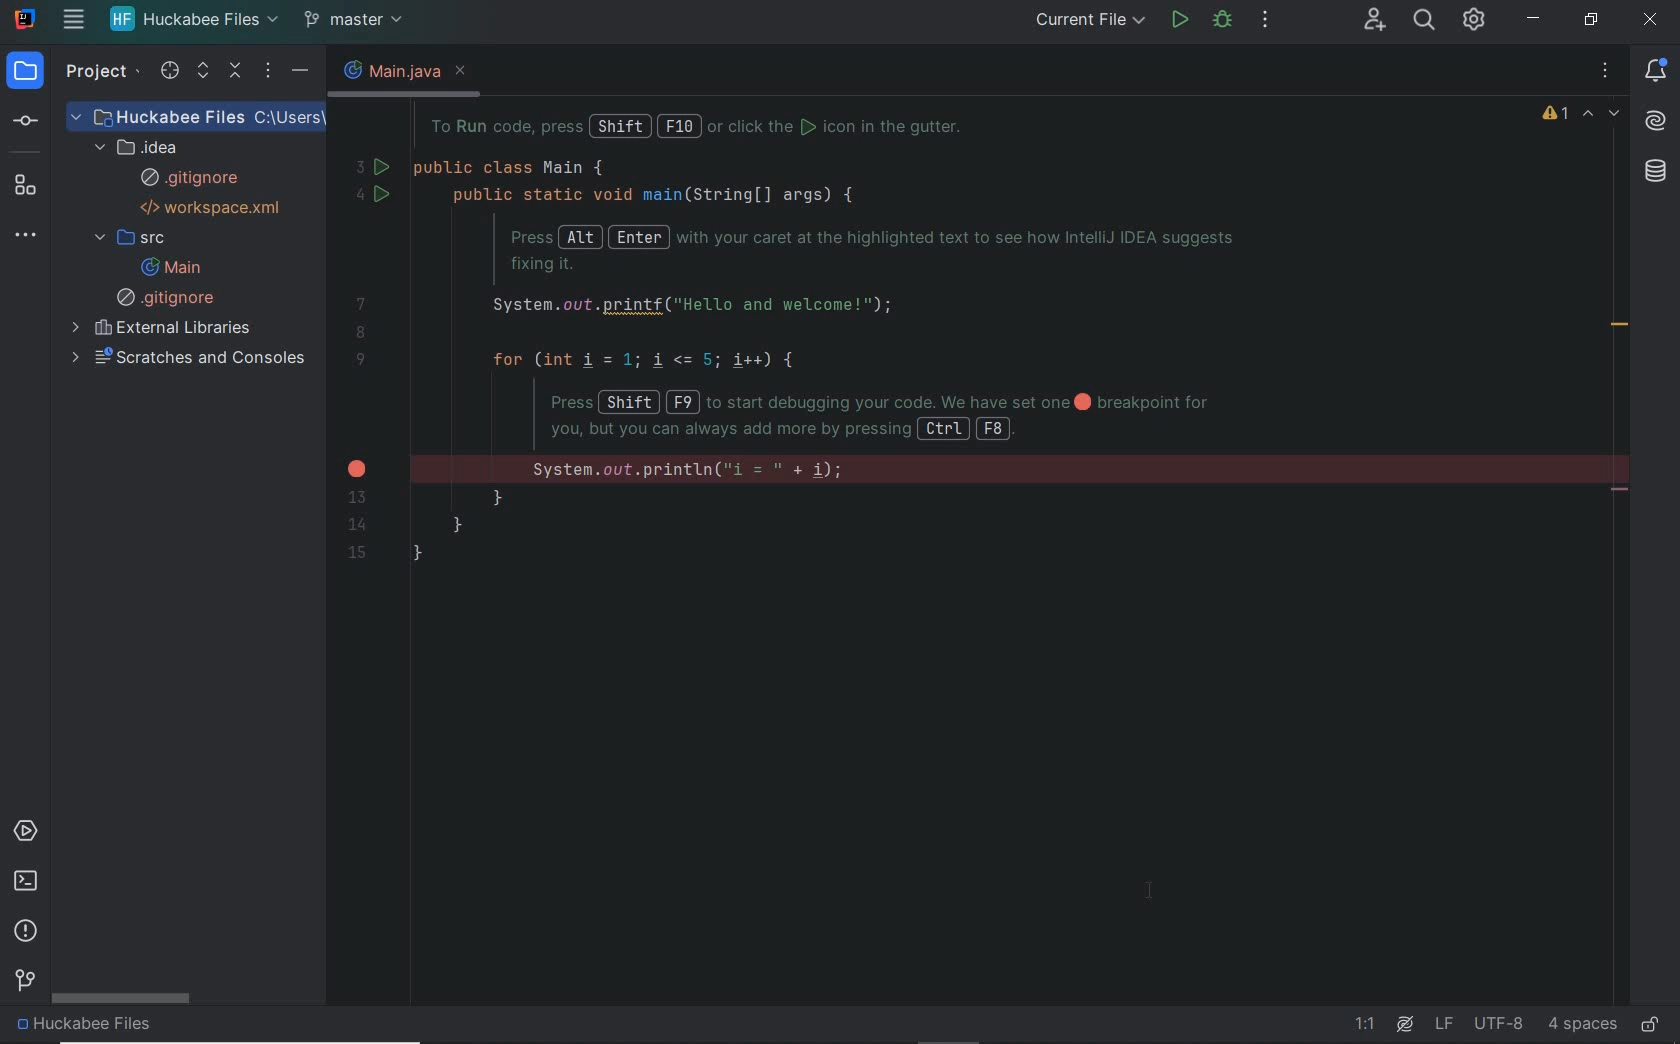  I want to click on hide, so click(301, 72).